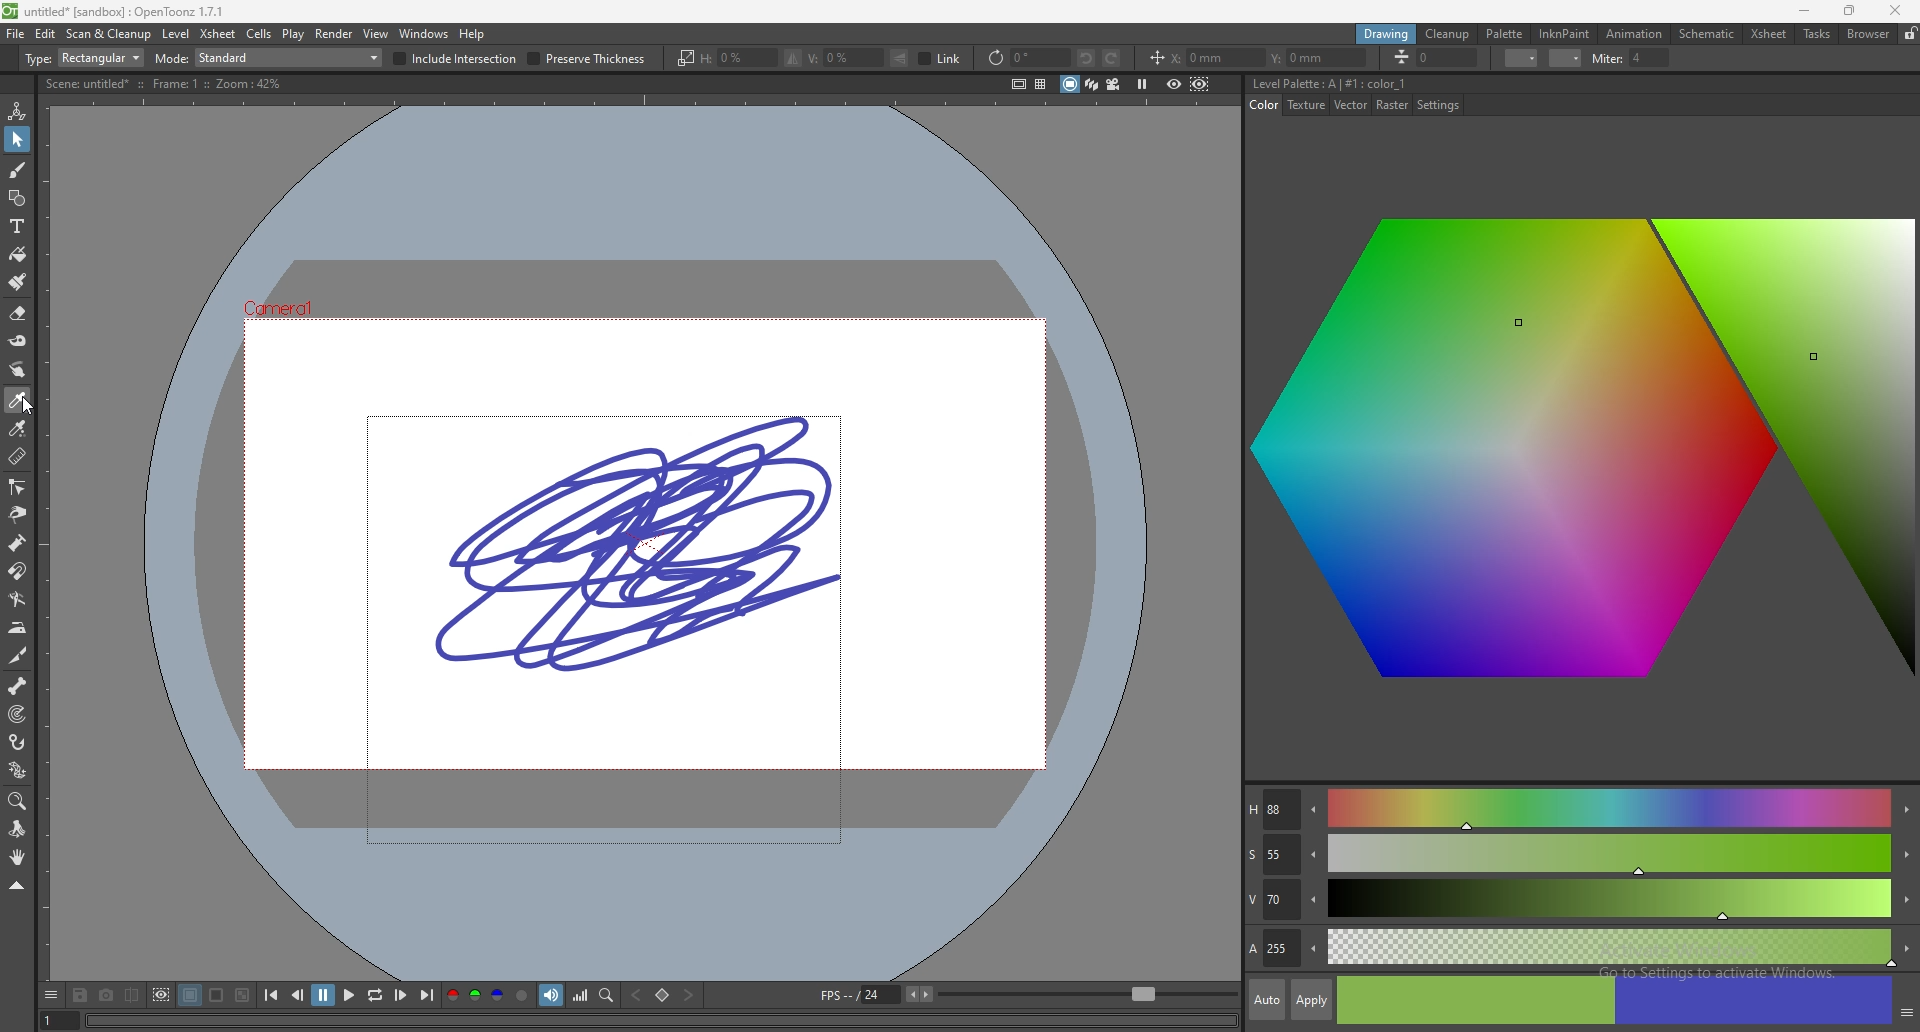 The width and height of the screenshot is (1920, 1032). Describe the element at coordinates (1631, 57) in the screenshot. I see `miter` at that location.